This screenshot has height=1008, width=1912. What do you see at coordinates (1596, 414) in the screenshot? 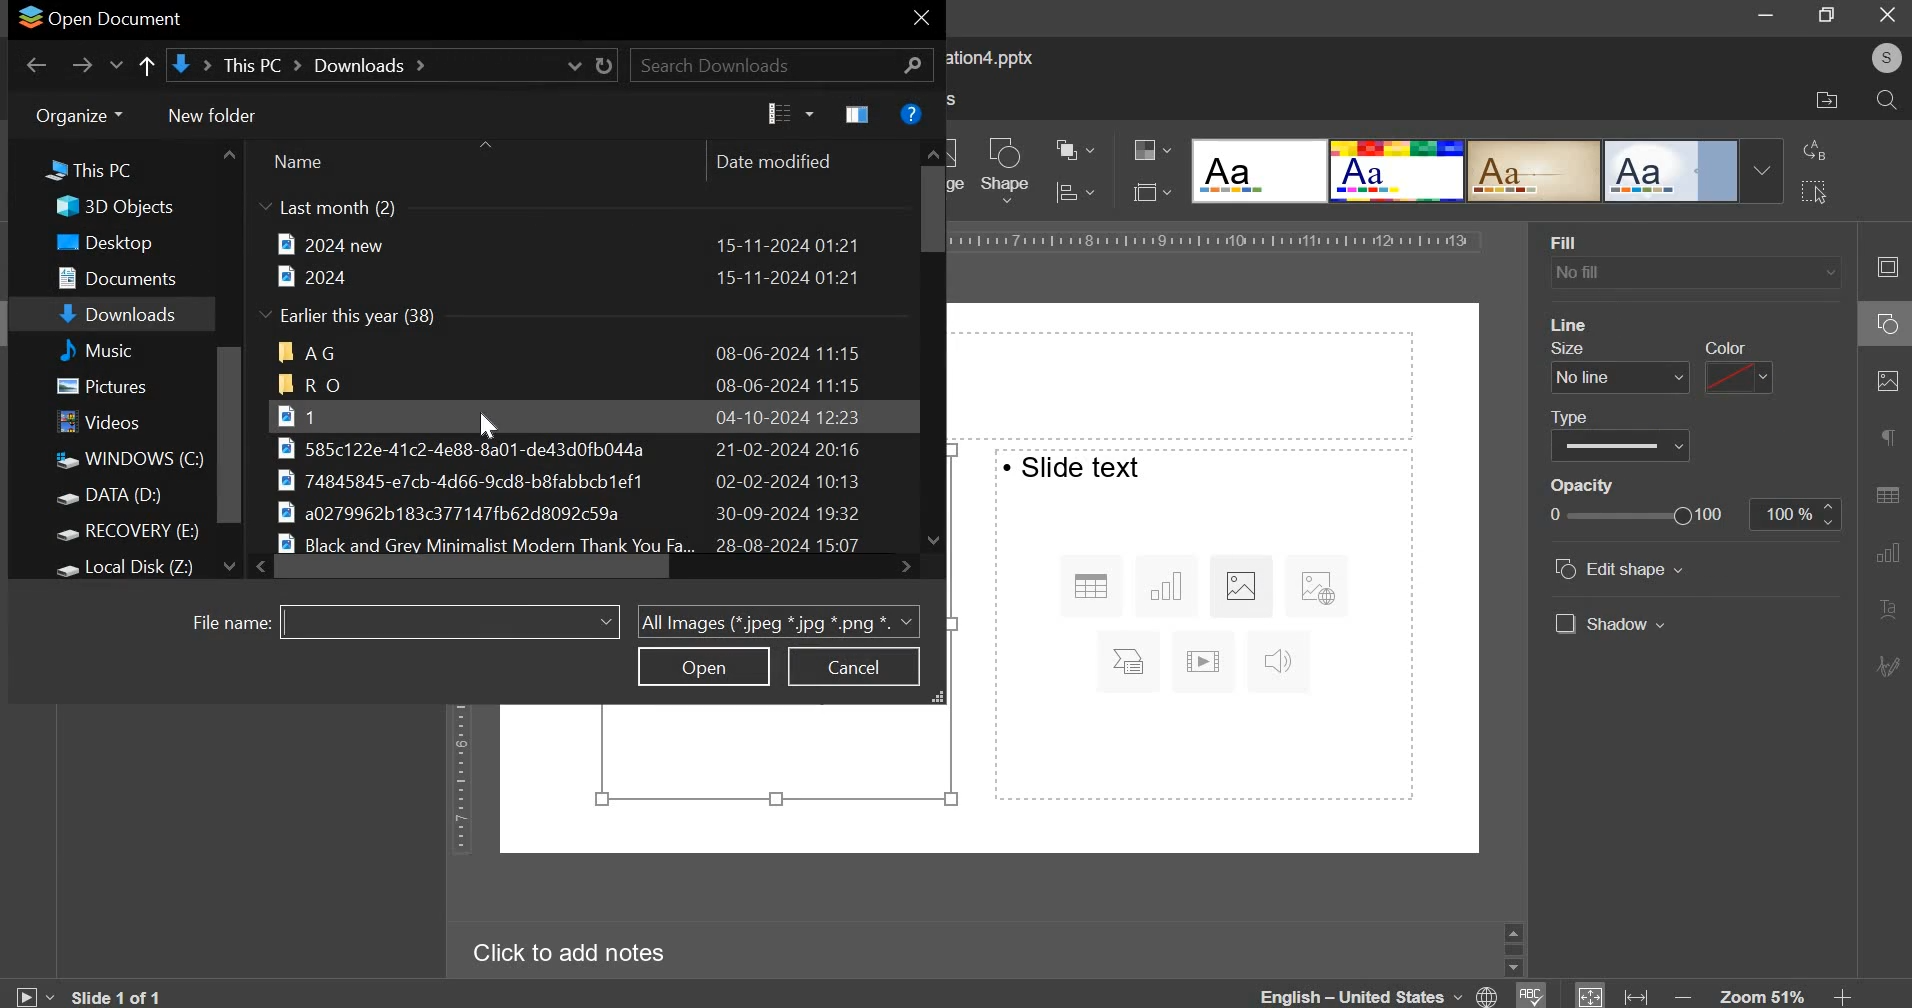
I see `` at bounding box center [1596, 414].